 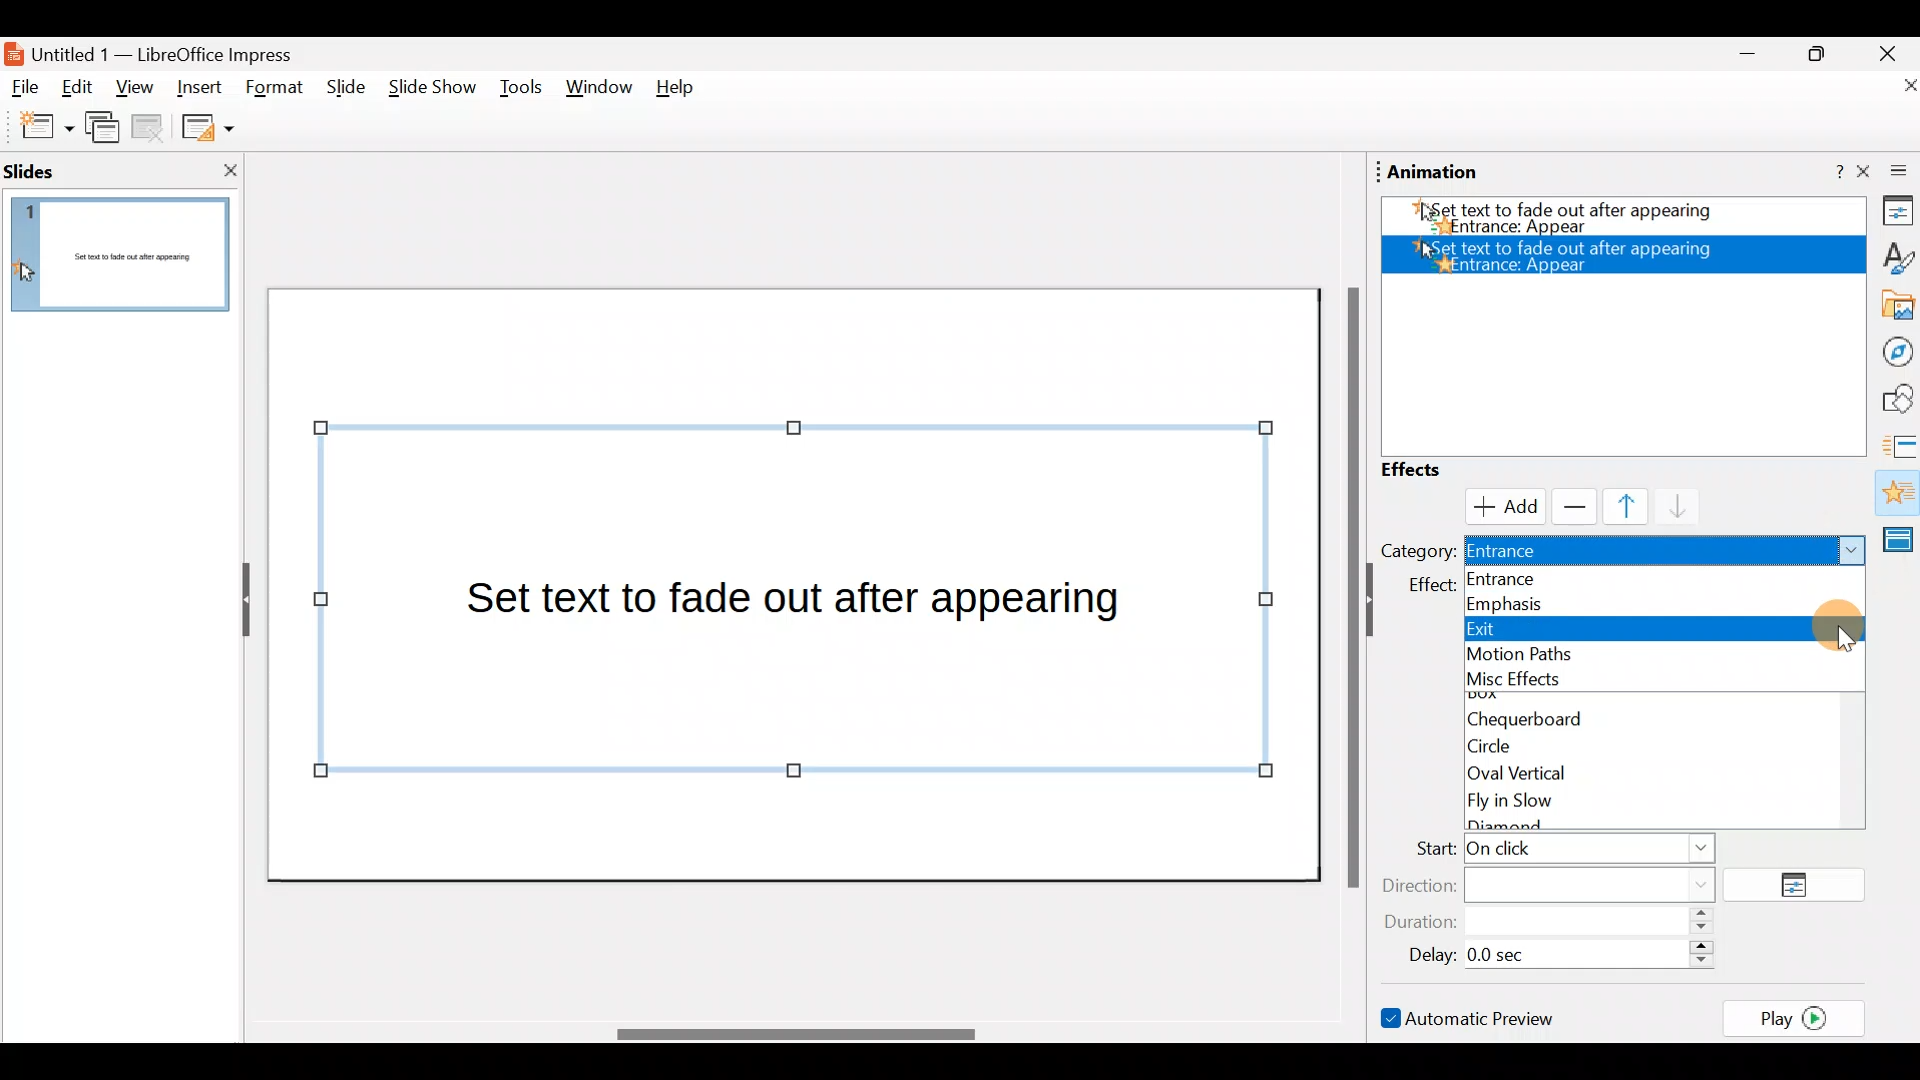 I want to click on Close sidebar deck, so click(x=1890, y=172).